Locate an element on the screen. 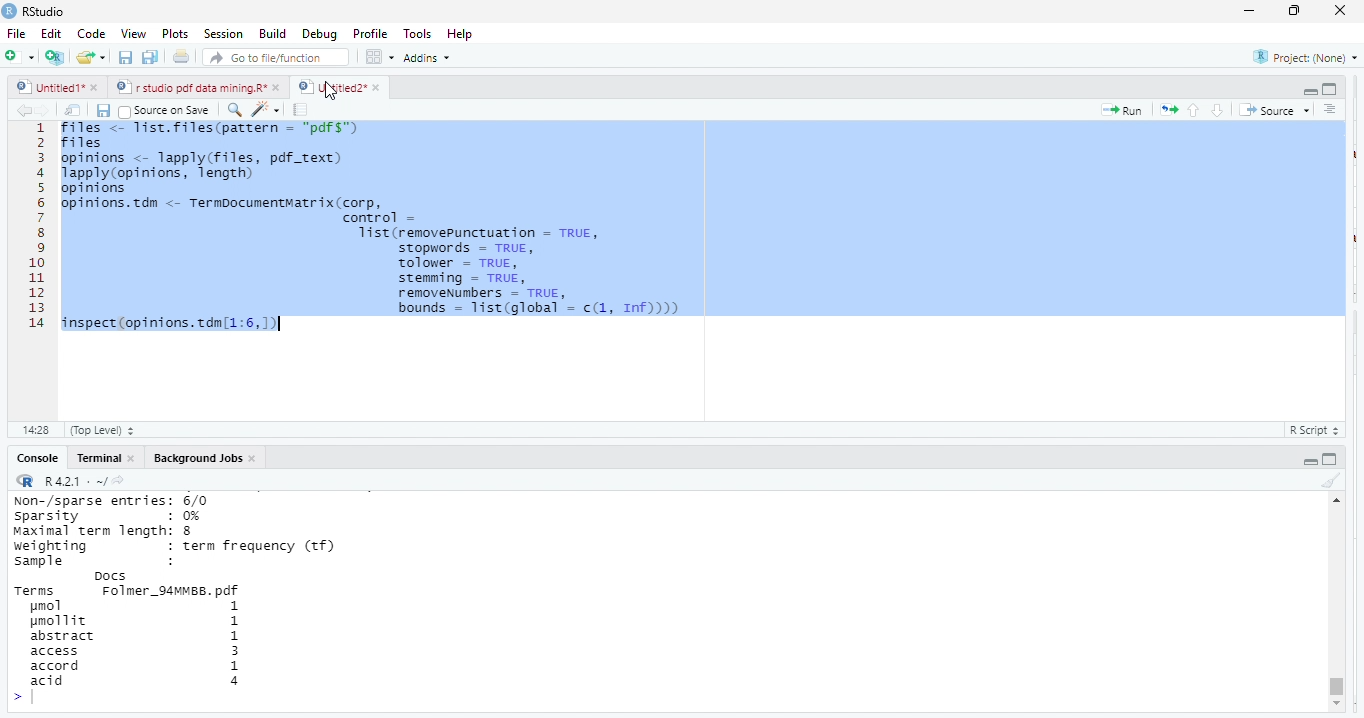  rs studio logo is located at coordinates (9, 10).